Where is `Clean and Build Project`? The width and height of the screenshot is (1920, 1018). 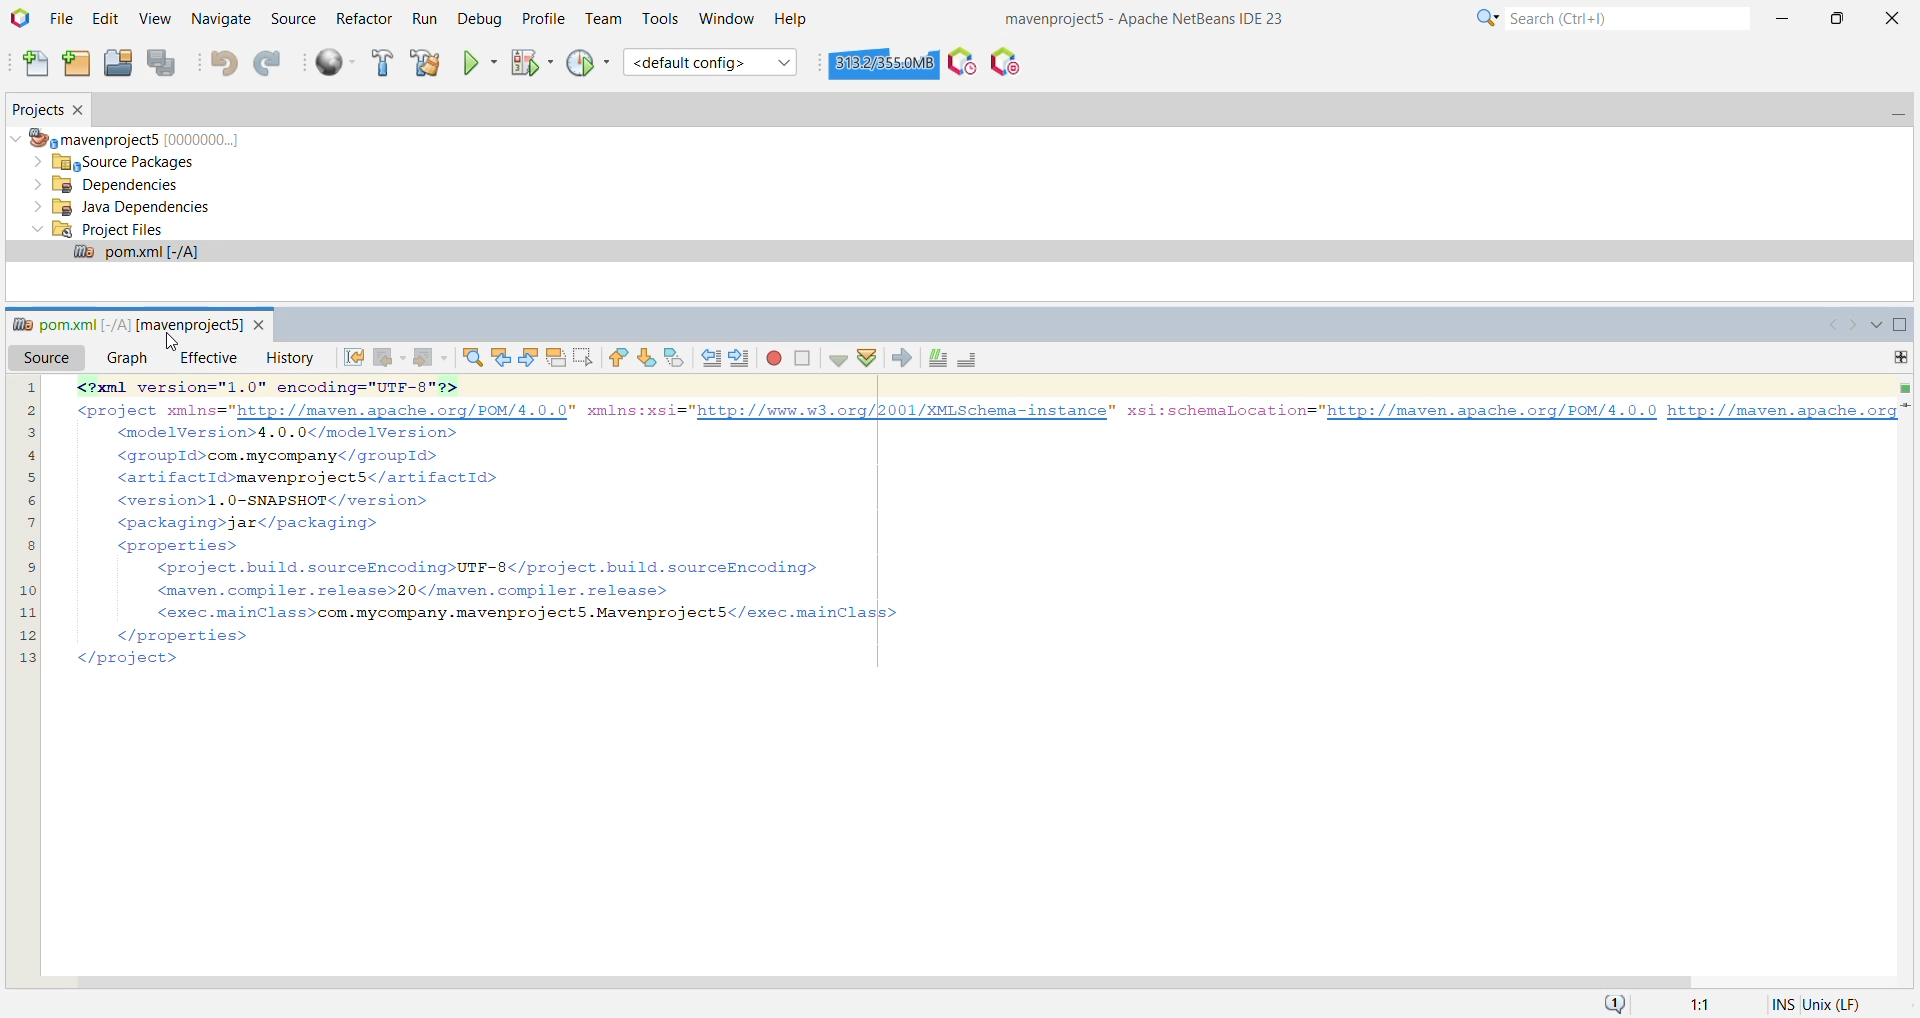
Clean and Build Project is located at coordinates (426, 63).